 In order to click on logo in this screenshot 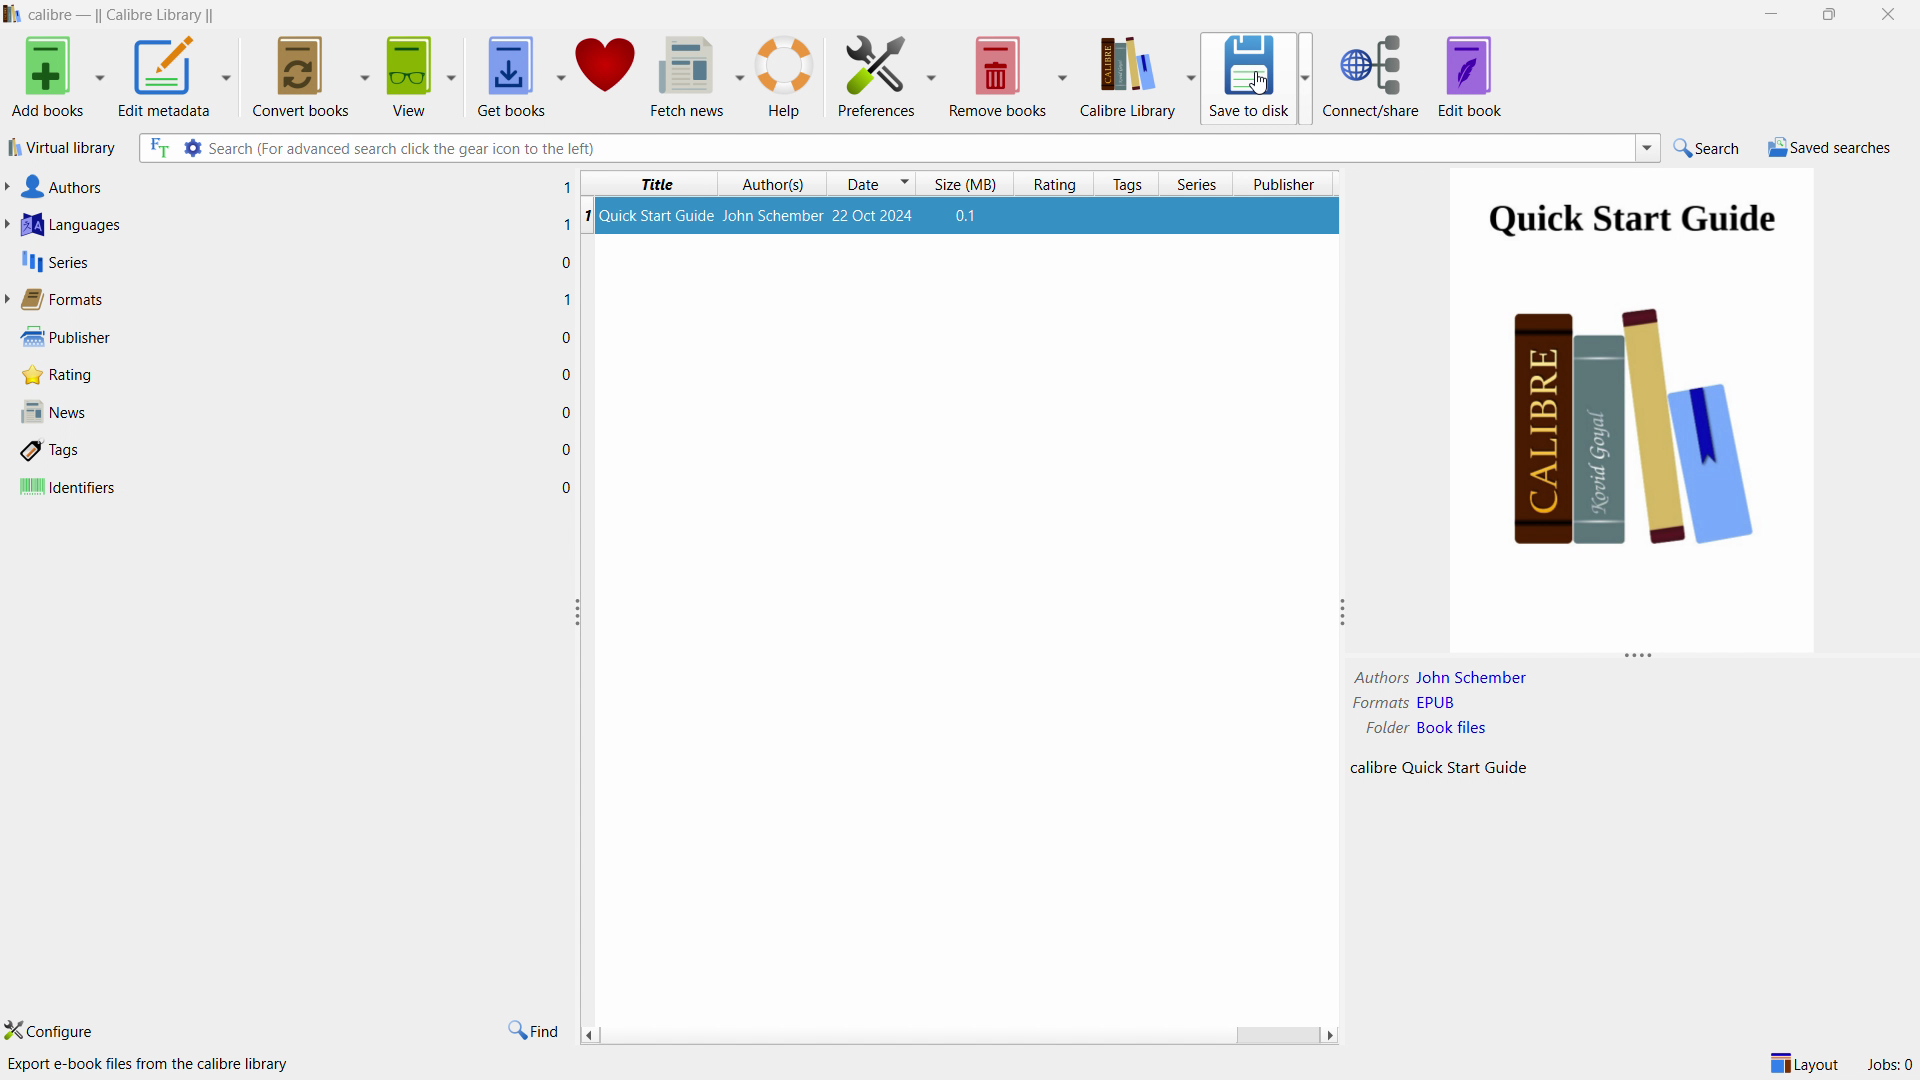, I will do `click(14, 14)`.